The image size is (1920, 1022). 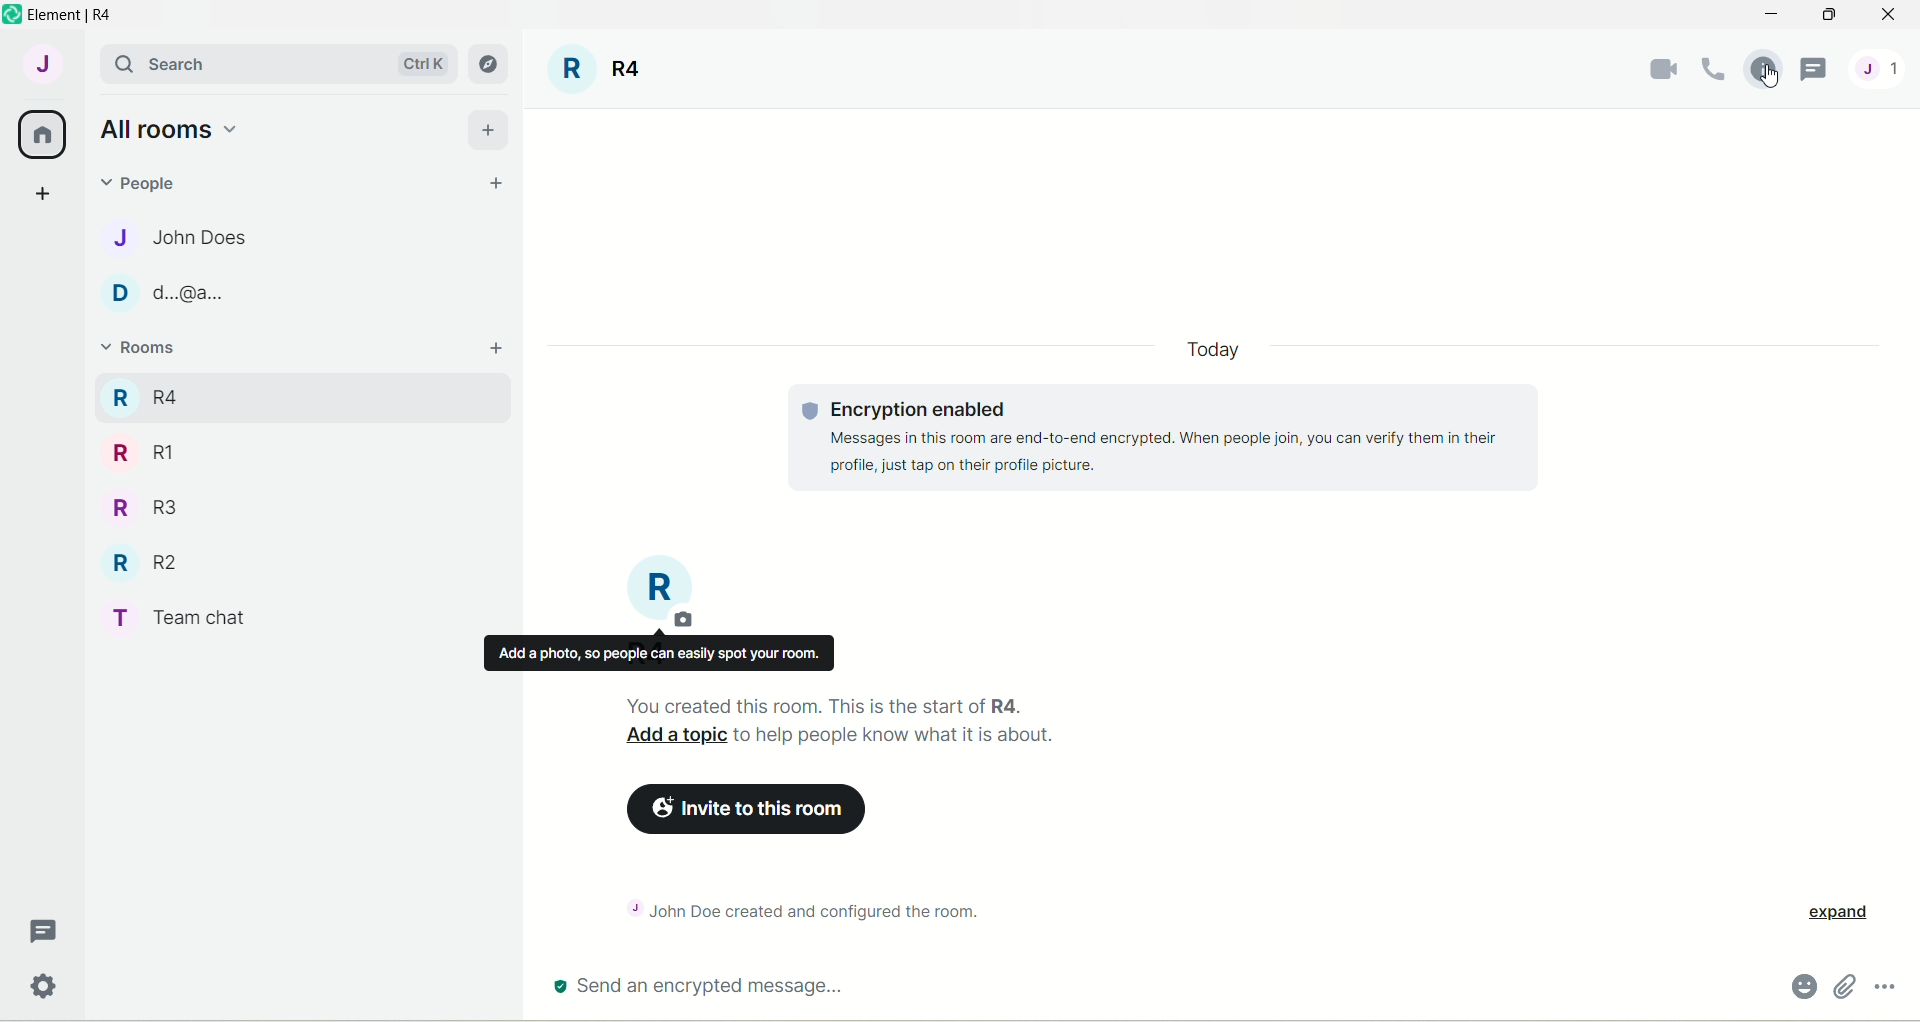 What do you see at coordinates (143, 394) in the screenshot?
I see `R R4` at bounding box center [143, 394].